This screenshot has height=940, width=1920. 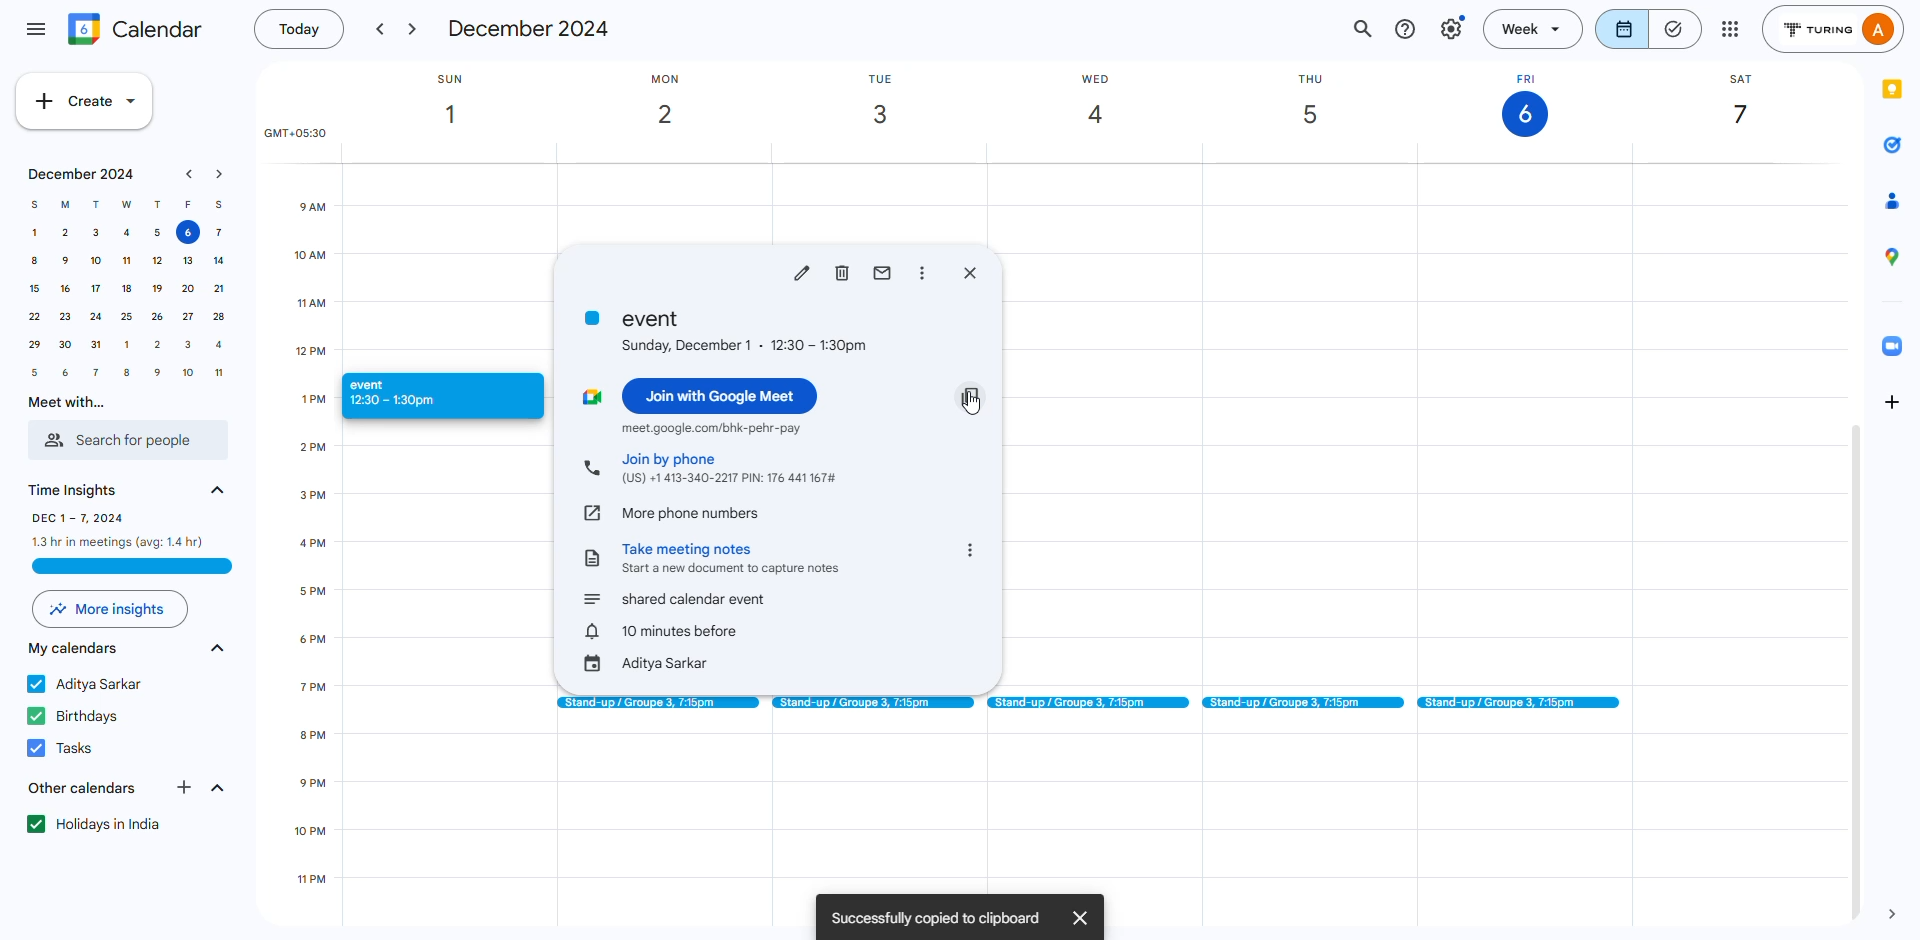 What do you see at coordinates (86, 101) in the screenshot?
I see `create` at bounding box center [86, 101].